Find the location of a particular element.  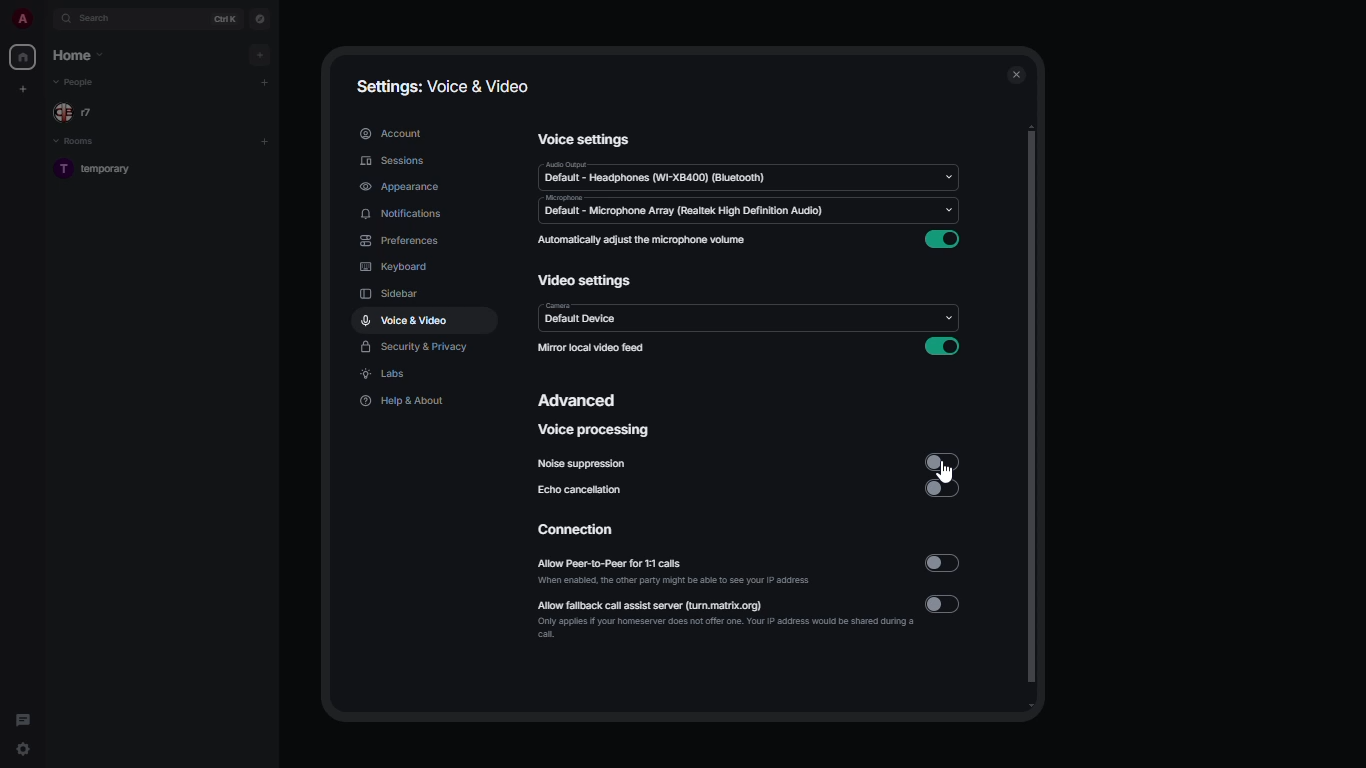

automatically adjust the microphone volume is located at coordinates (643, 241).